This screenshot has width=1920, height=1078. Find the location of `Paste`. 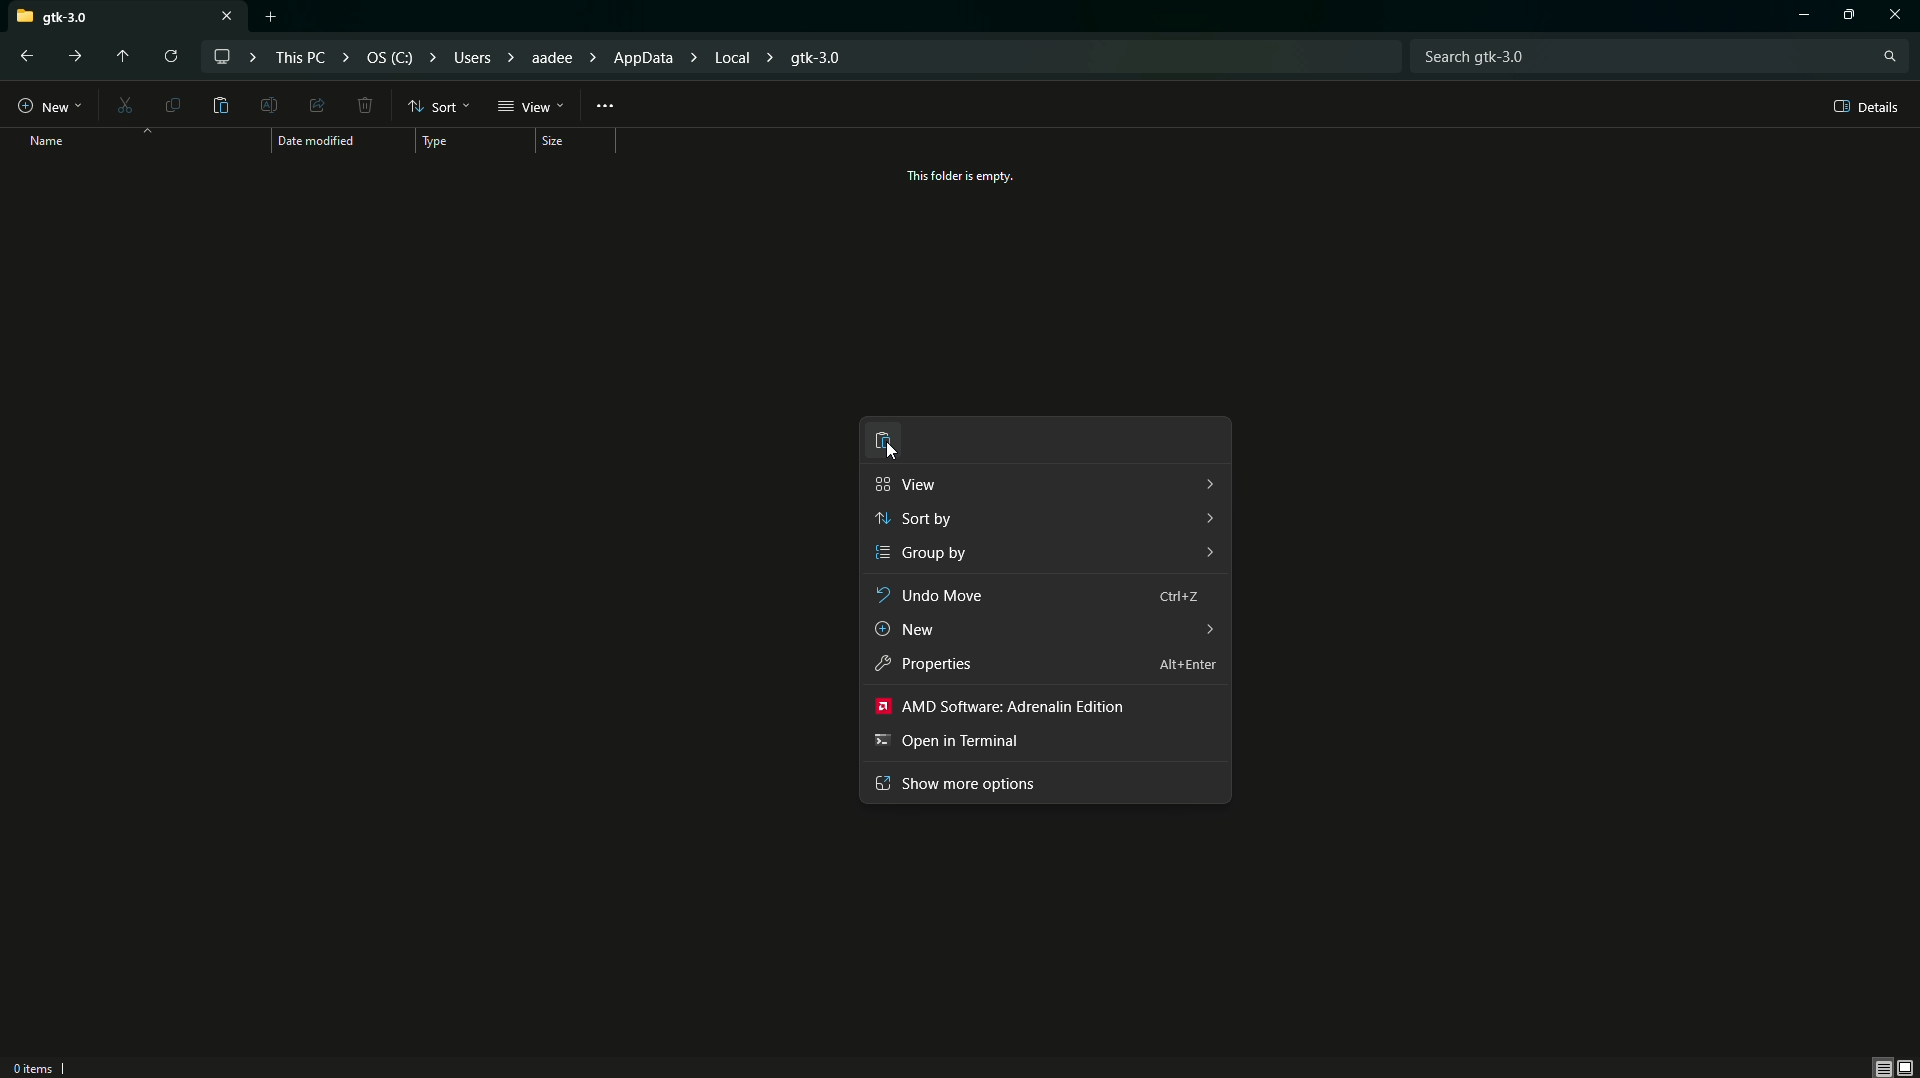

Paste is located at coordinates (881, 440).